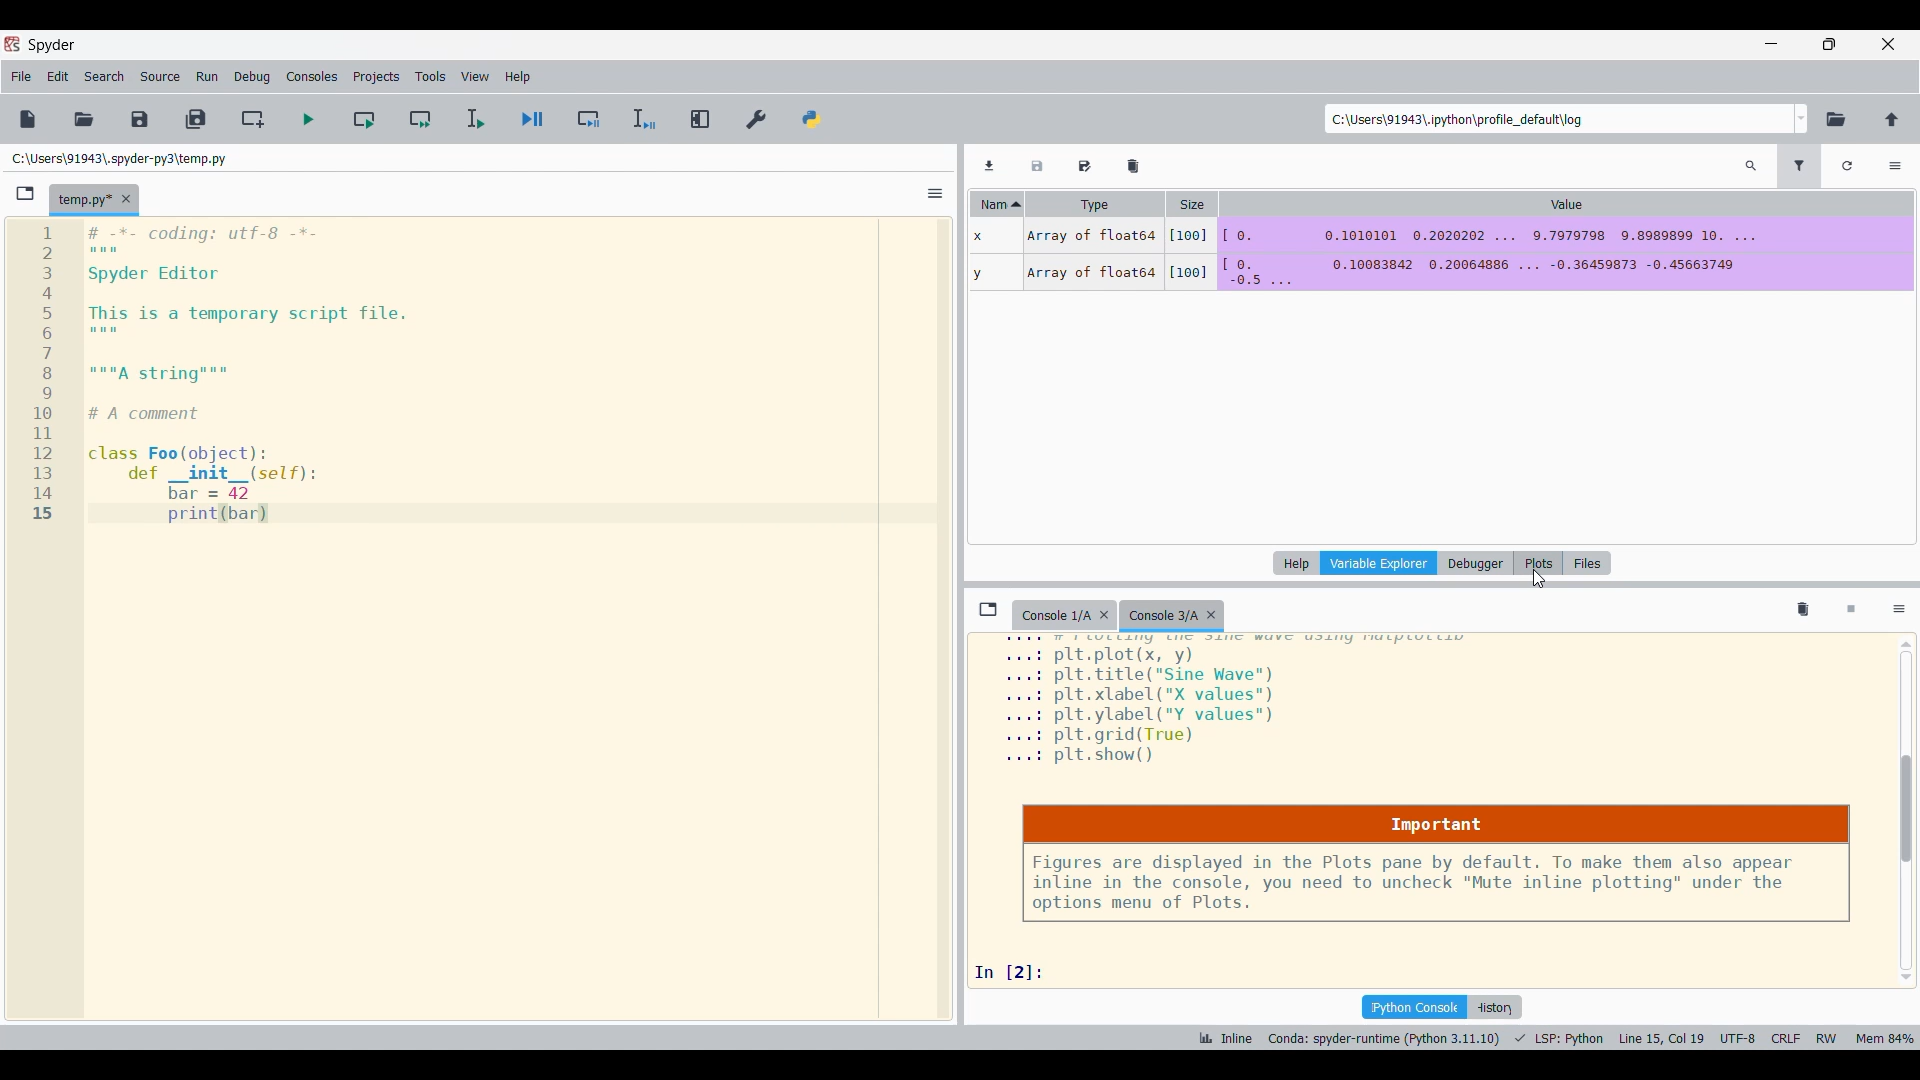 The image size is (1920, 1080). I want to click on Projects menu, so click(377, 77).